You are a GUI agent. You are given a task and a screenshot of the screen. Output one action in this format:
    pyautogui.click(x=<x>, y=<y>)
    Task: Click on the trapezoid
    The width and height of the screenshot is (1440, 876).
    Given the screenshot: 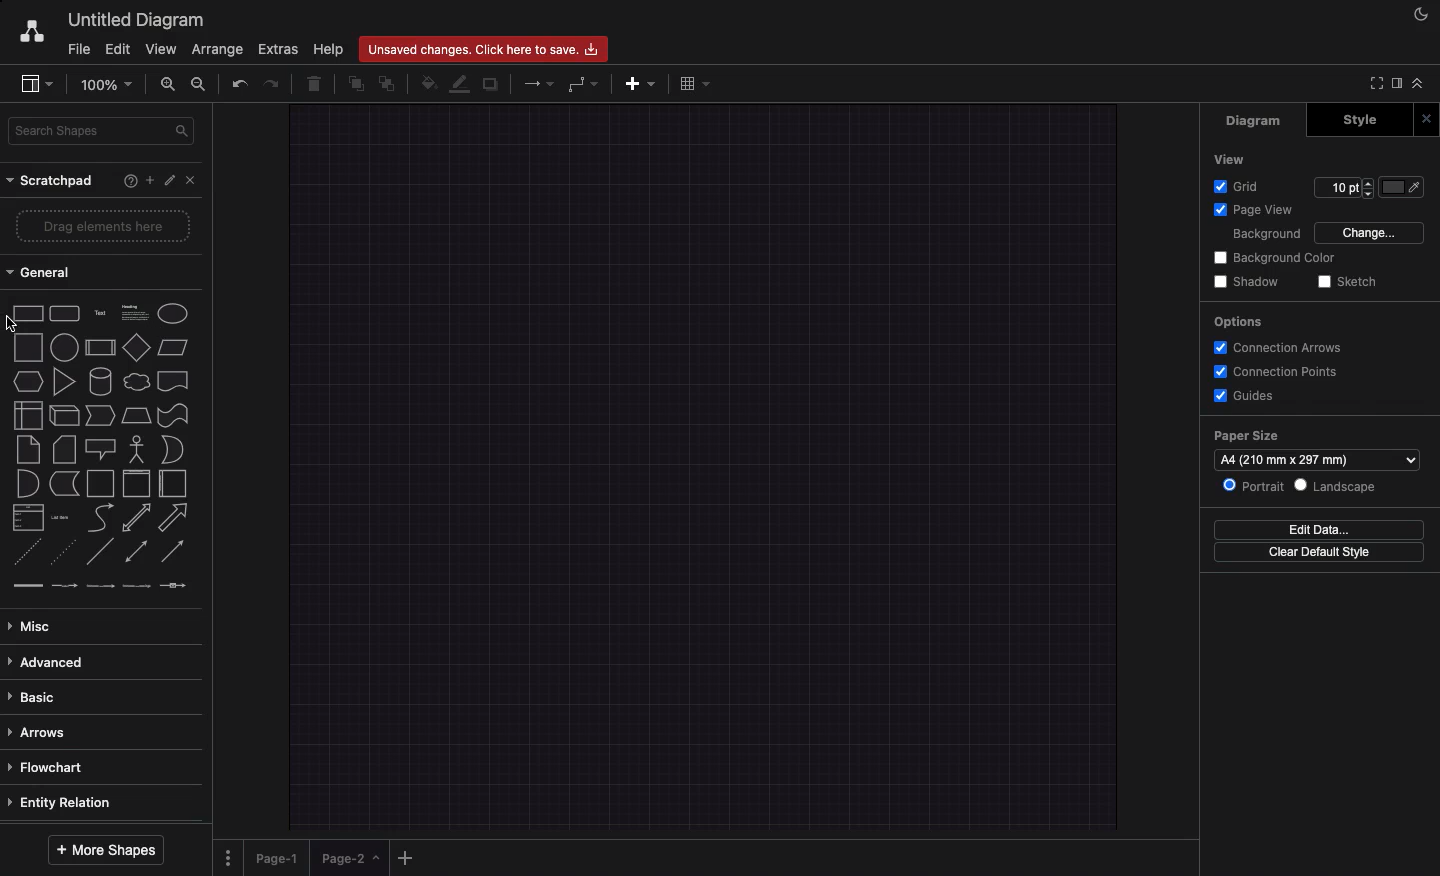 What is the action you would take?
    pyautogui.click(x=135, y=414)
    